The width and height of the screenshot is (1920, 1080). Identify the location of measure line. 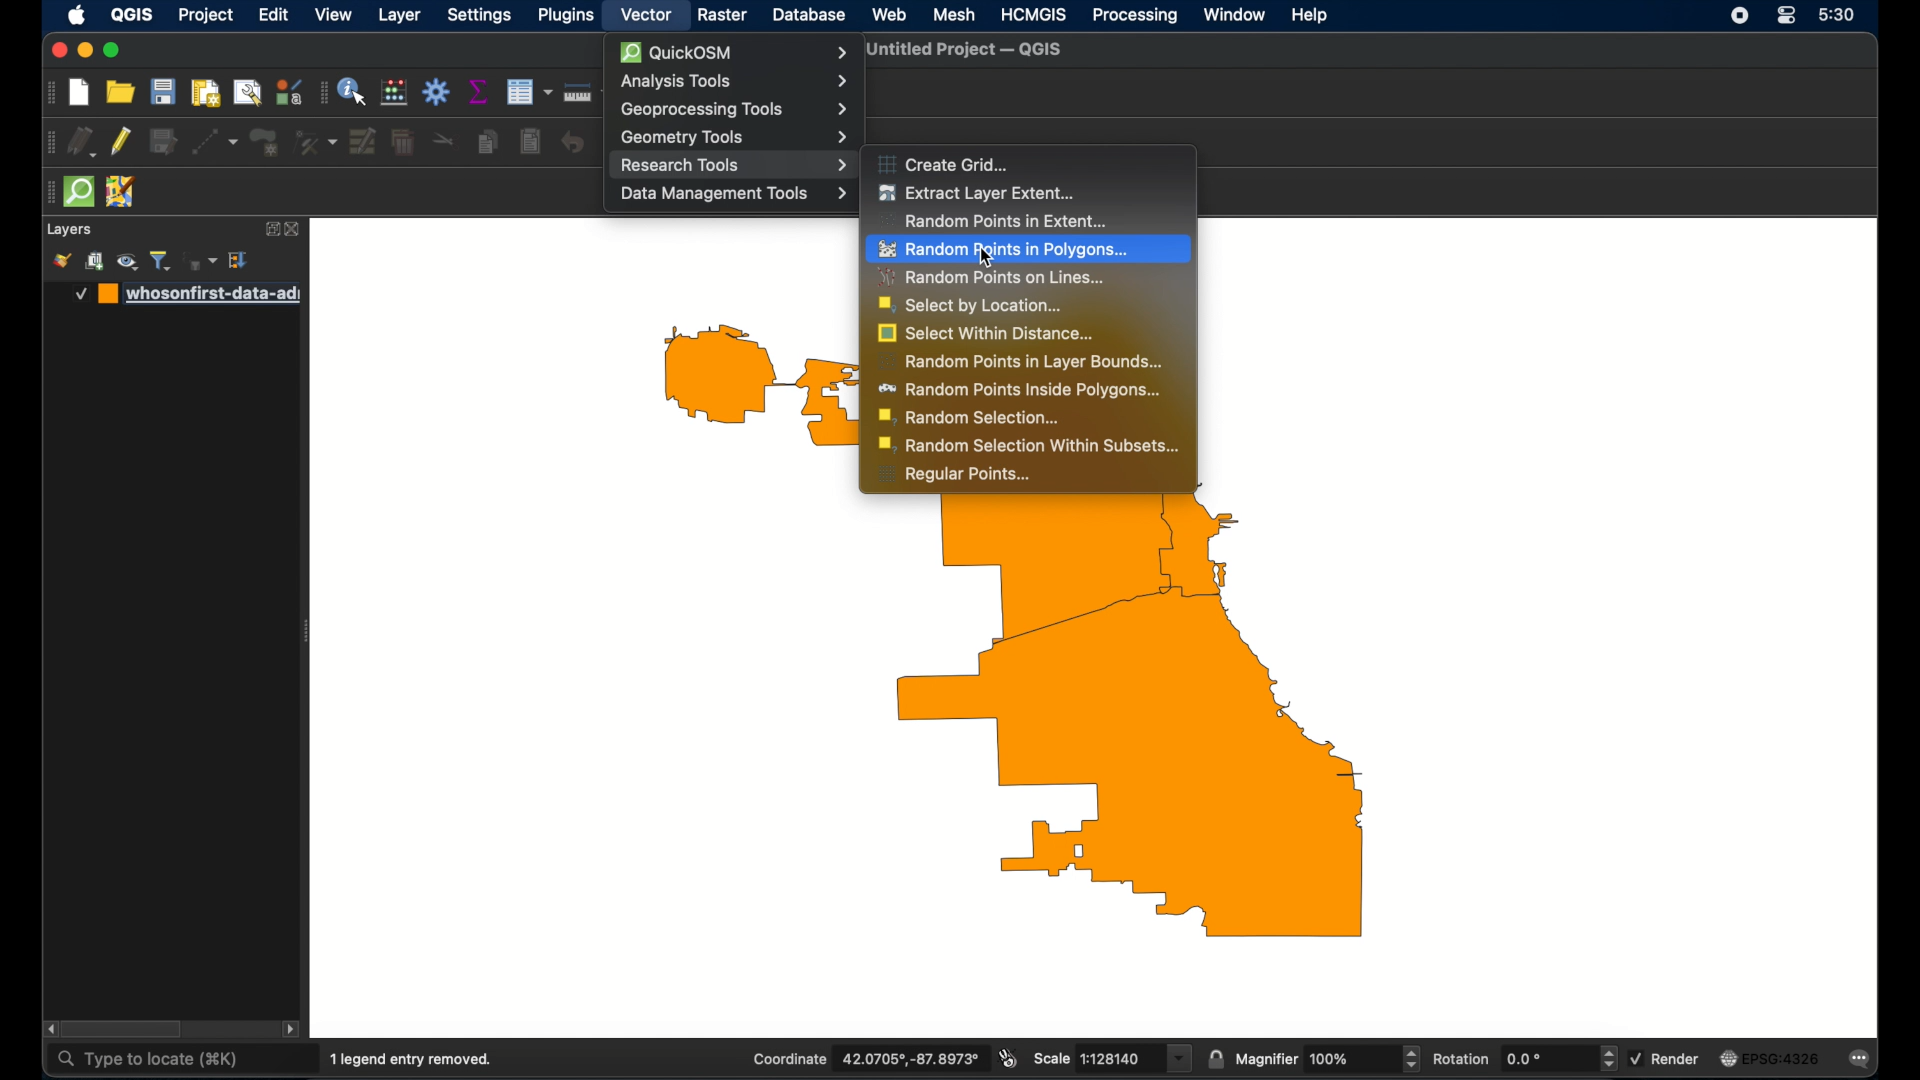
(585, 94).